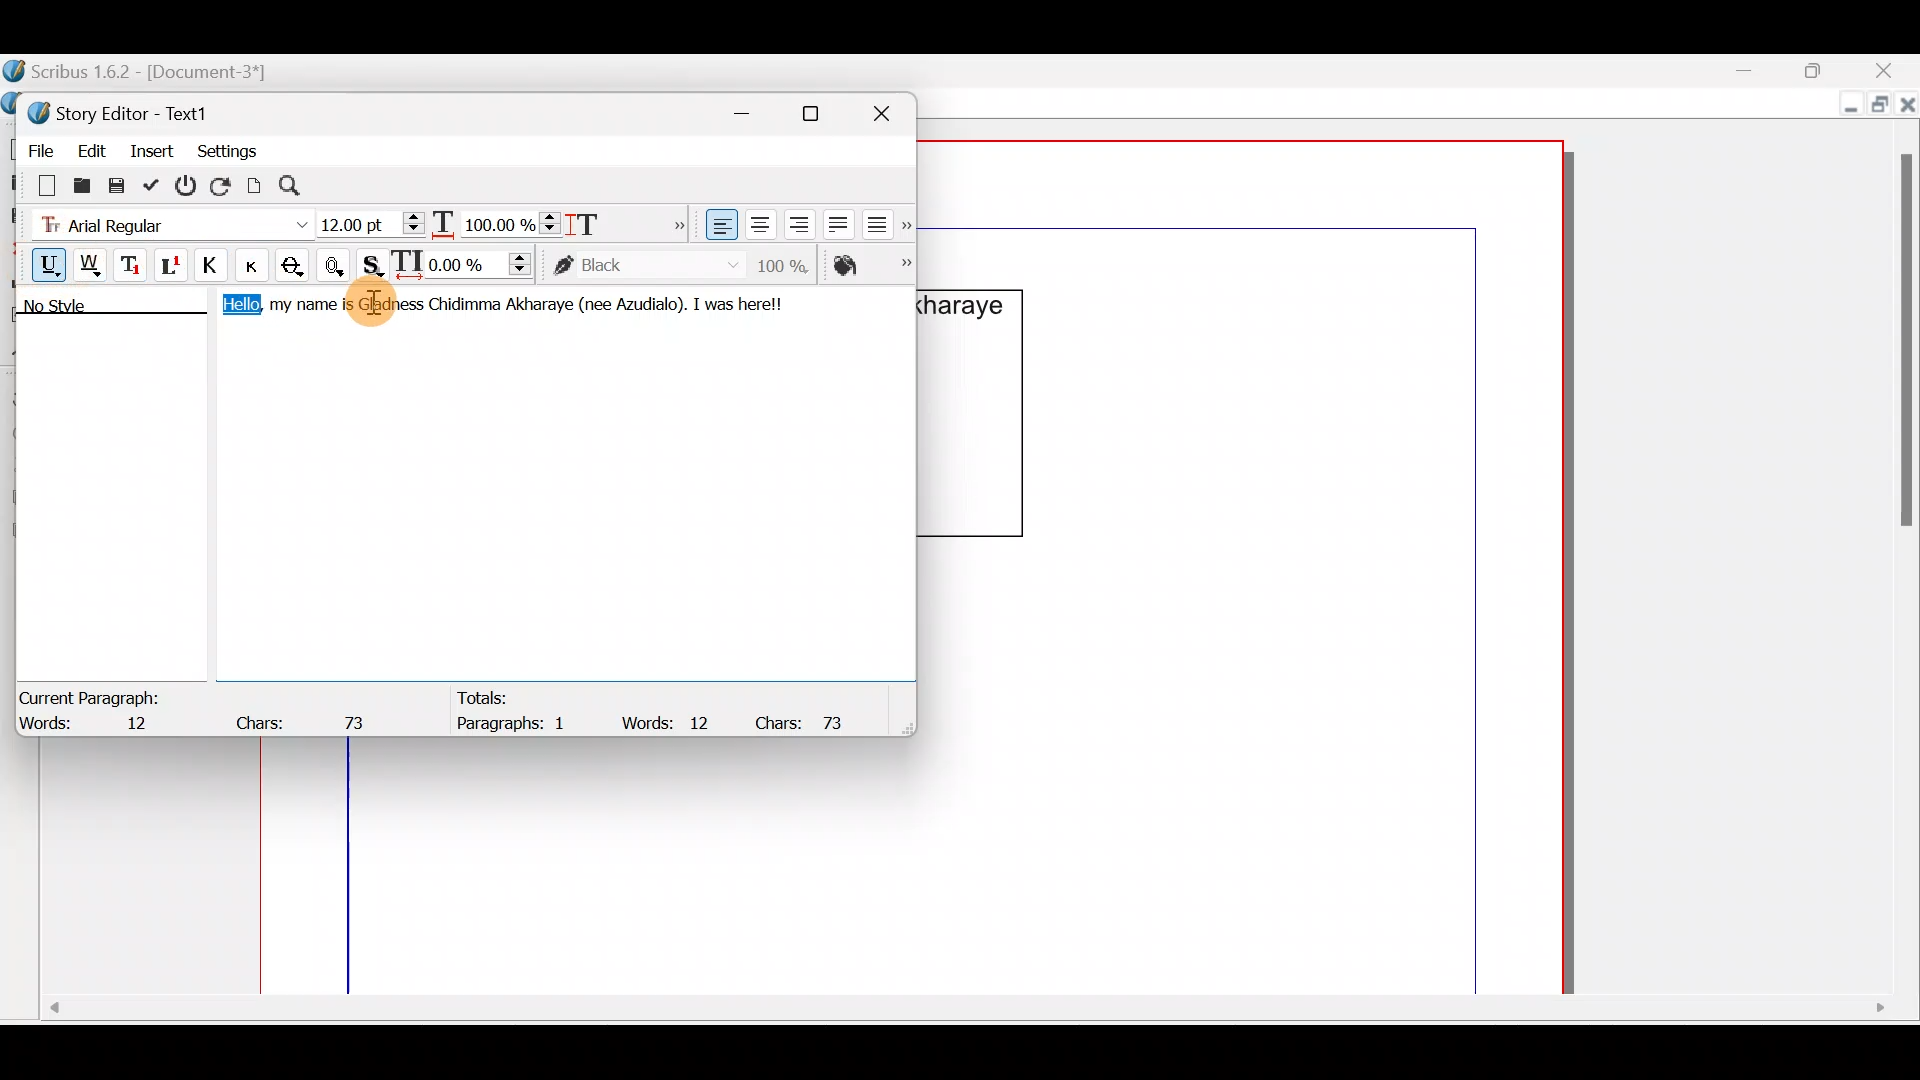 The height and width of the screenshot is (1080, 1920). Describe the element at coordinates (883, 220) in the screenshot. I see `Align text force justified` at that location.